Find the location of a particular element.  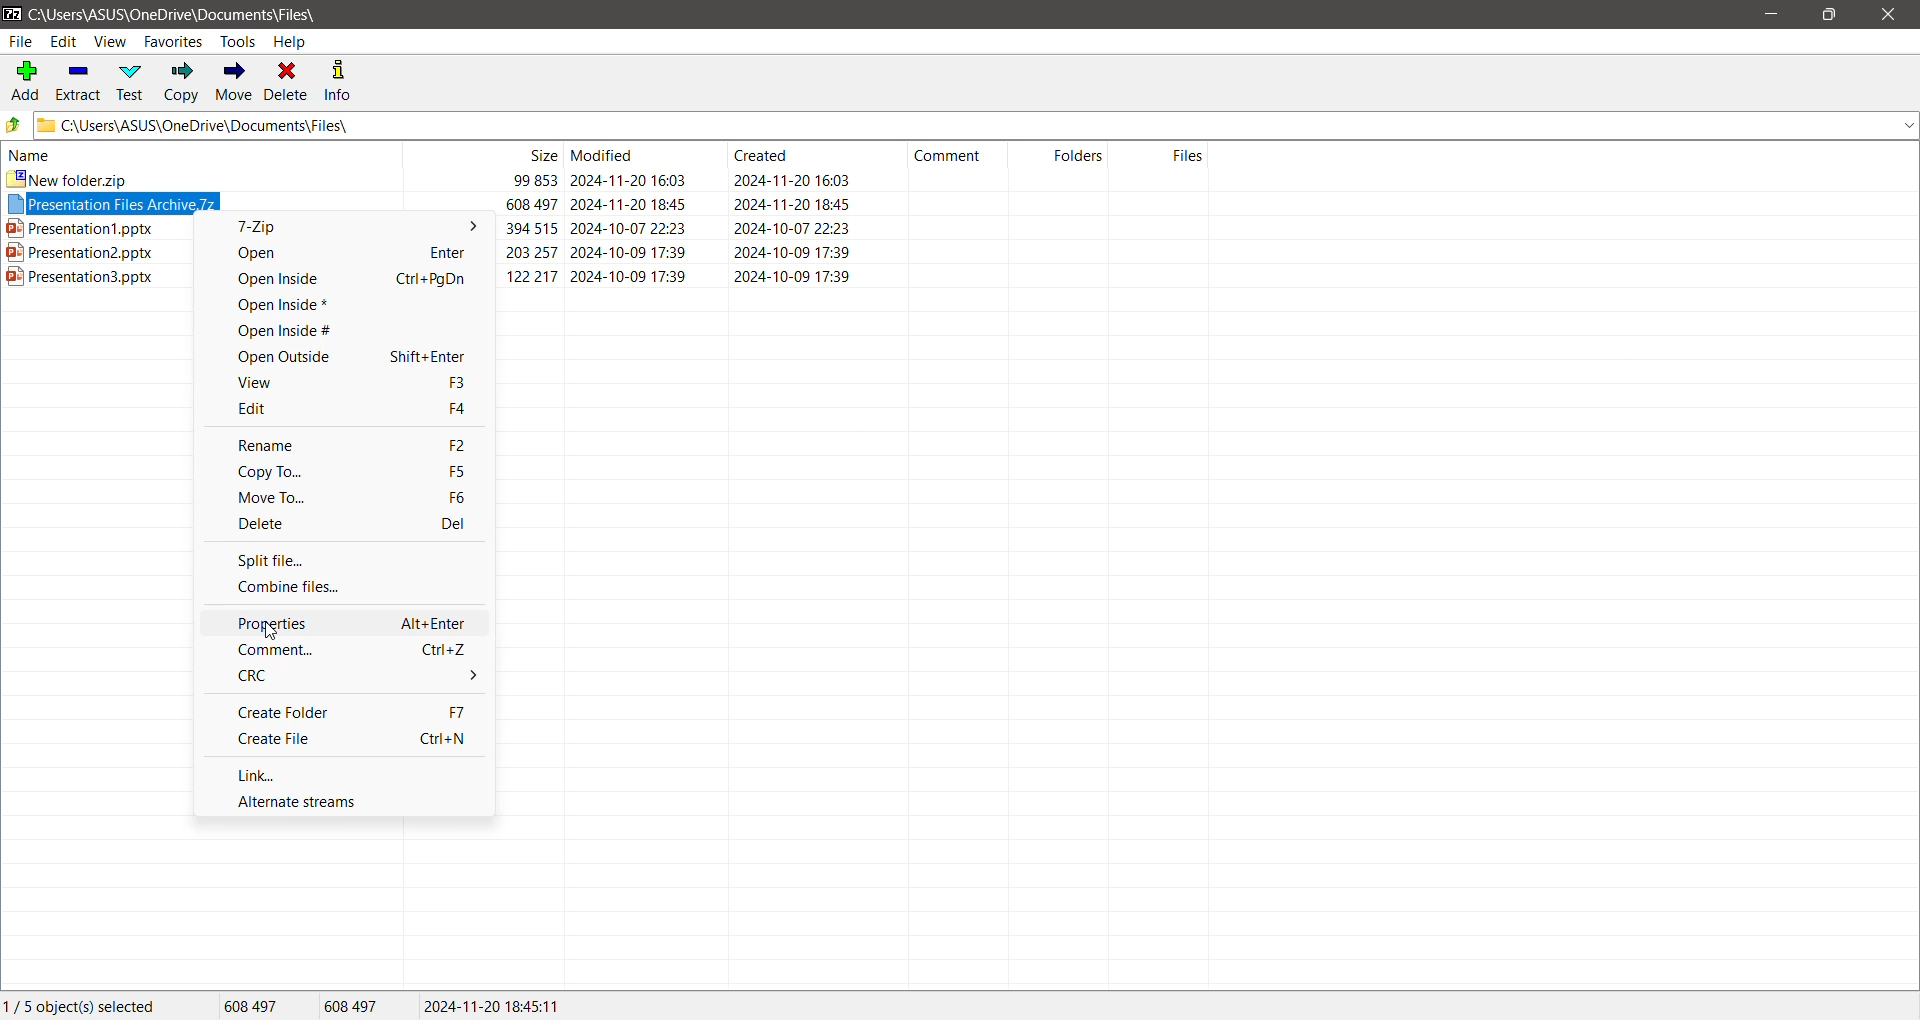

View is located at coordinates (303, 383).